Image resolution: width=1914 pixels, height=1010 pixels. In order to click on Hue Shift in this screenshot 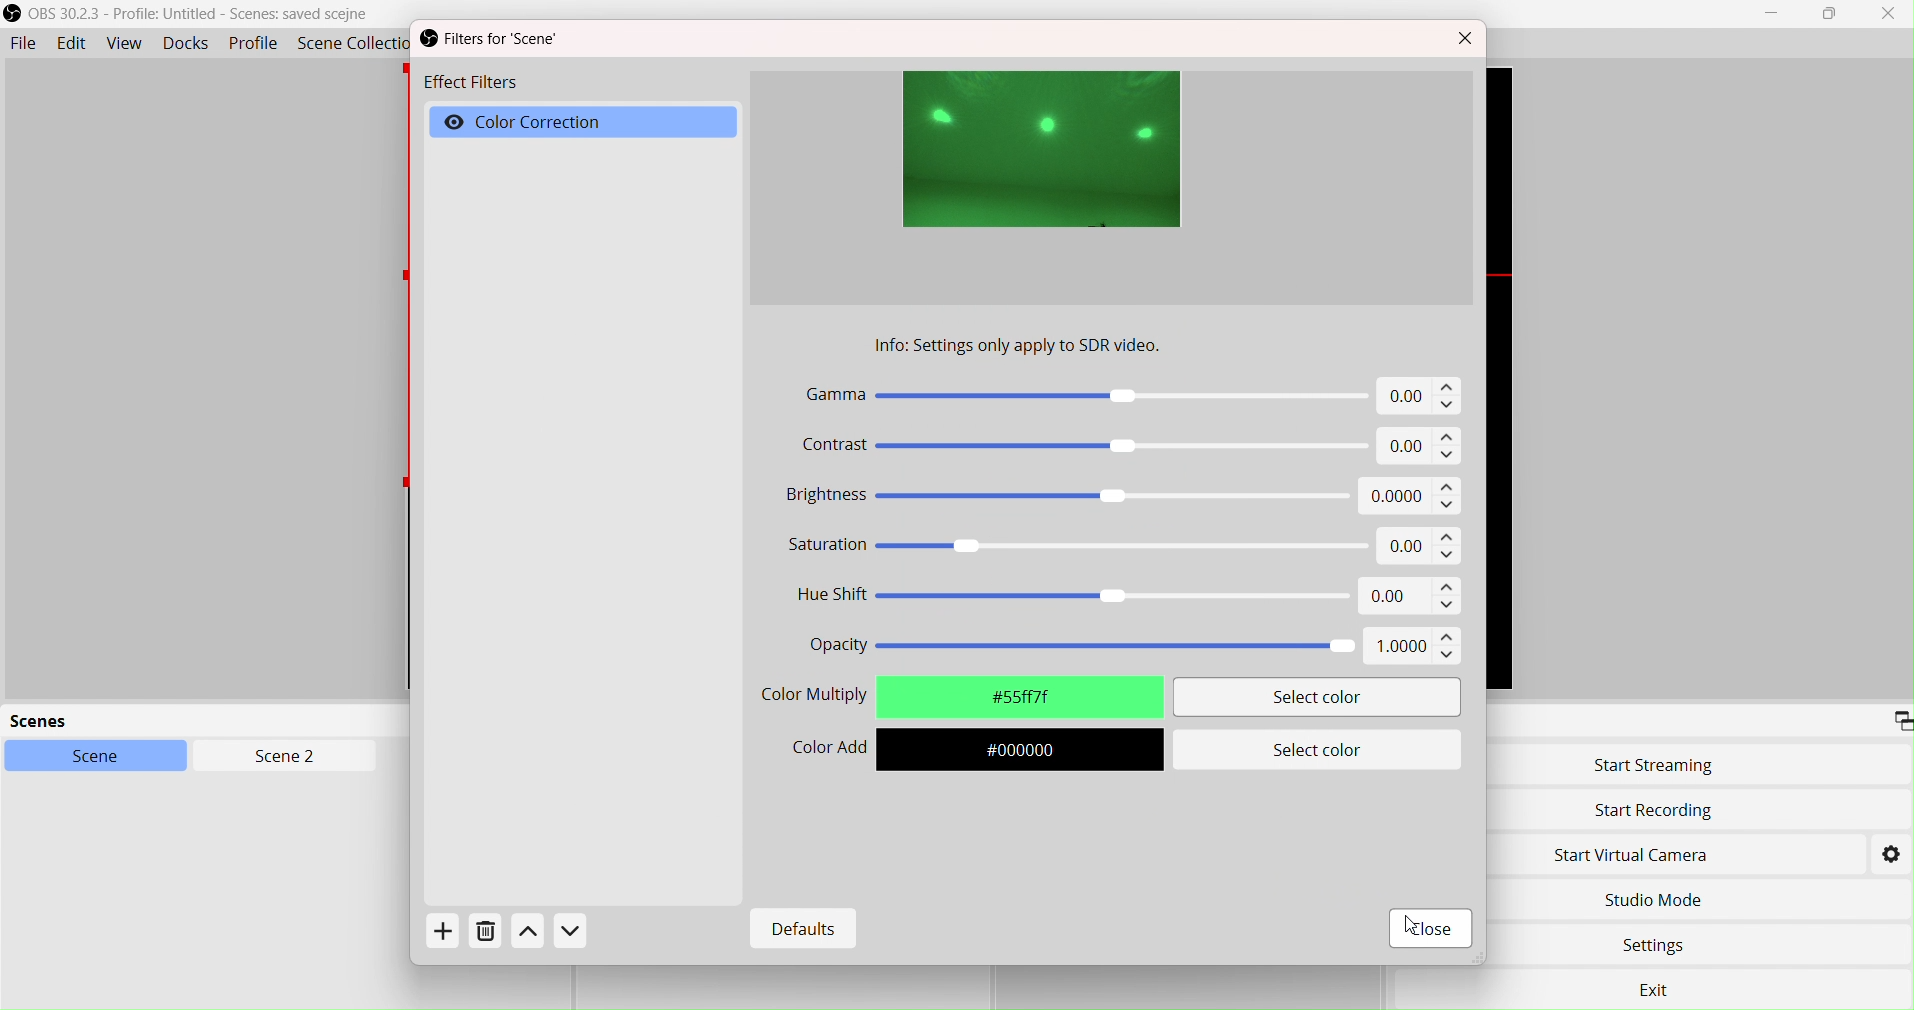, I will do `click(1070, 597)`.